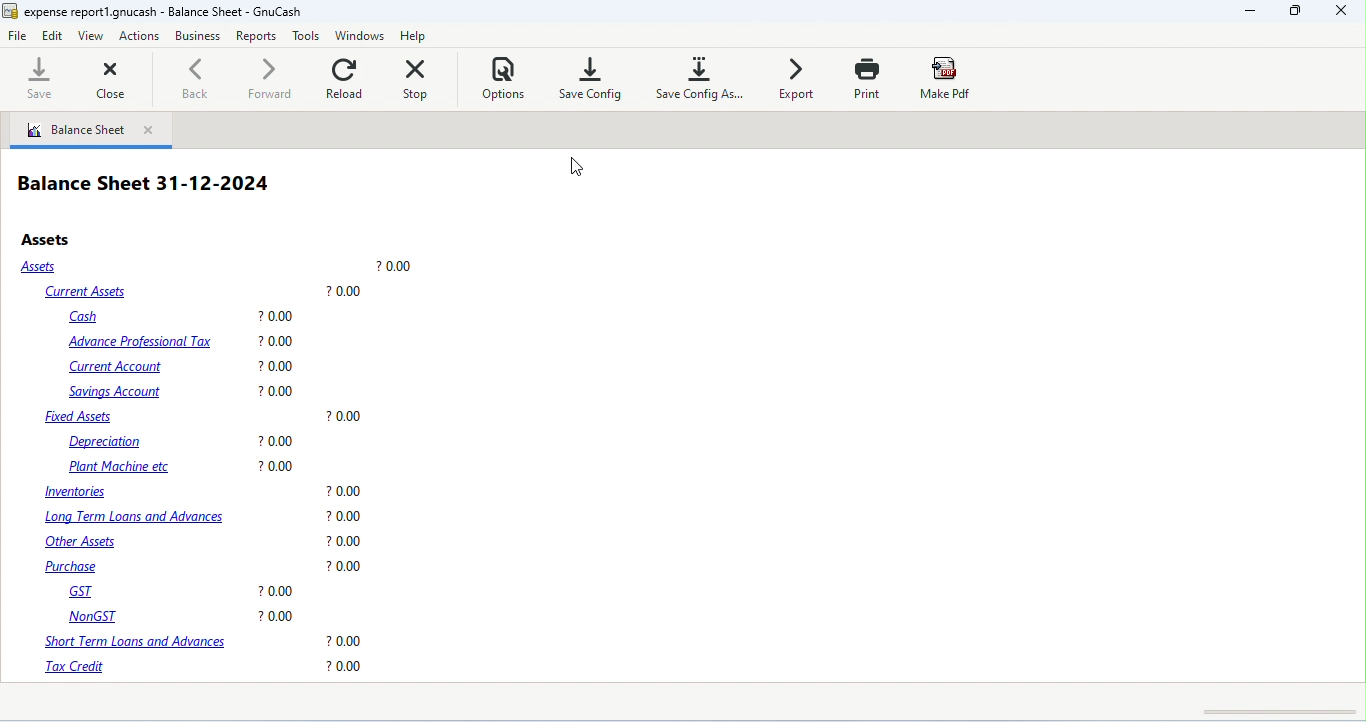 This screenshot has width=1366, height=722. Describe the element at coordinates (205, 568) in the screenshot. I see `purchase` at that location.